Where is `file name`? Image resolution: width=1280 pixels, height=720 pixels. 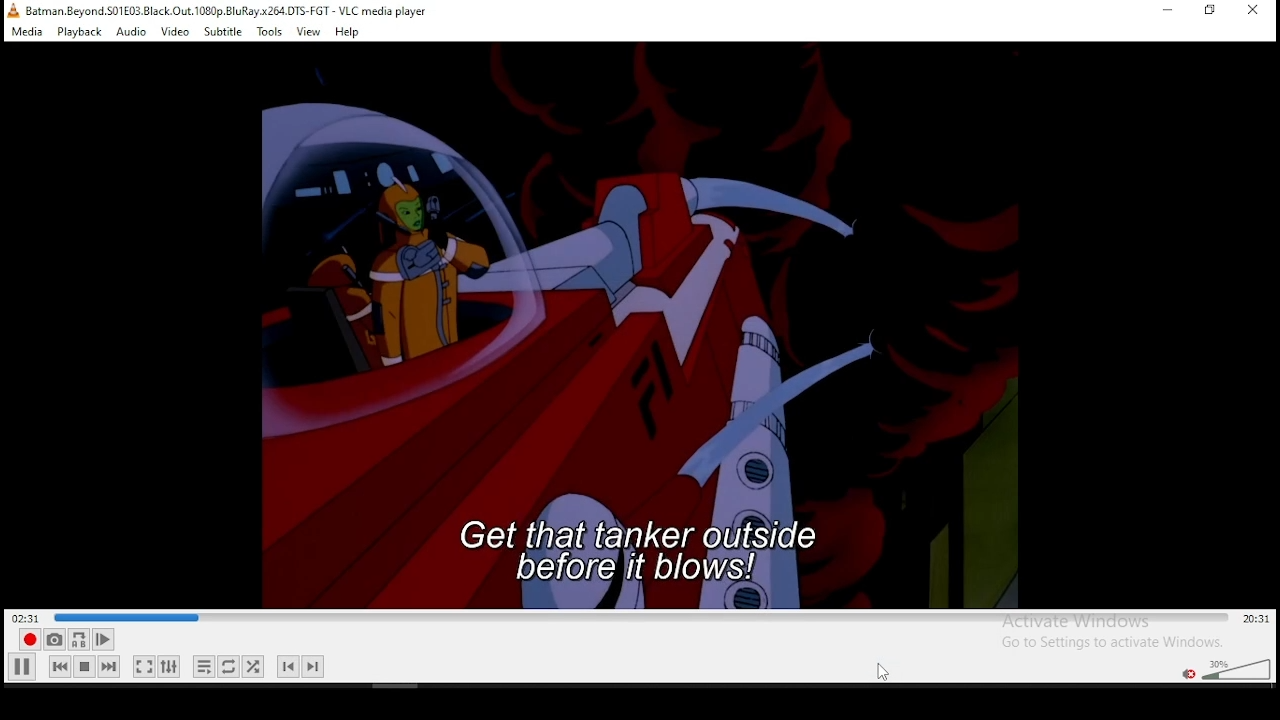
file name is located at coordinates (227, 10).